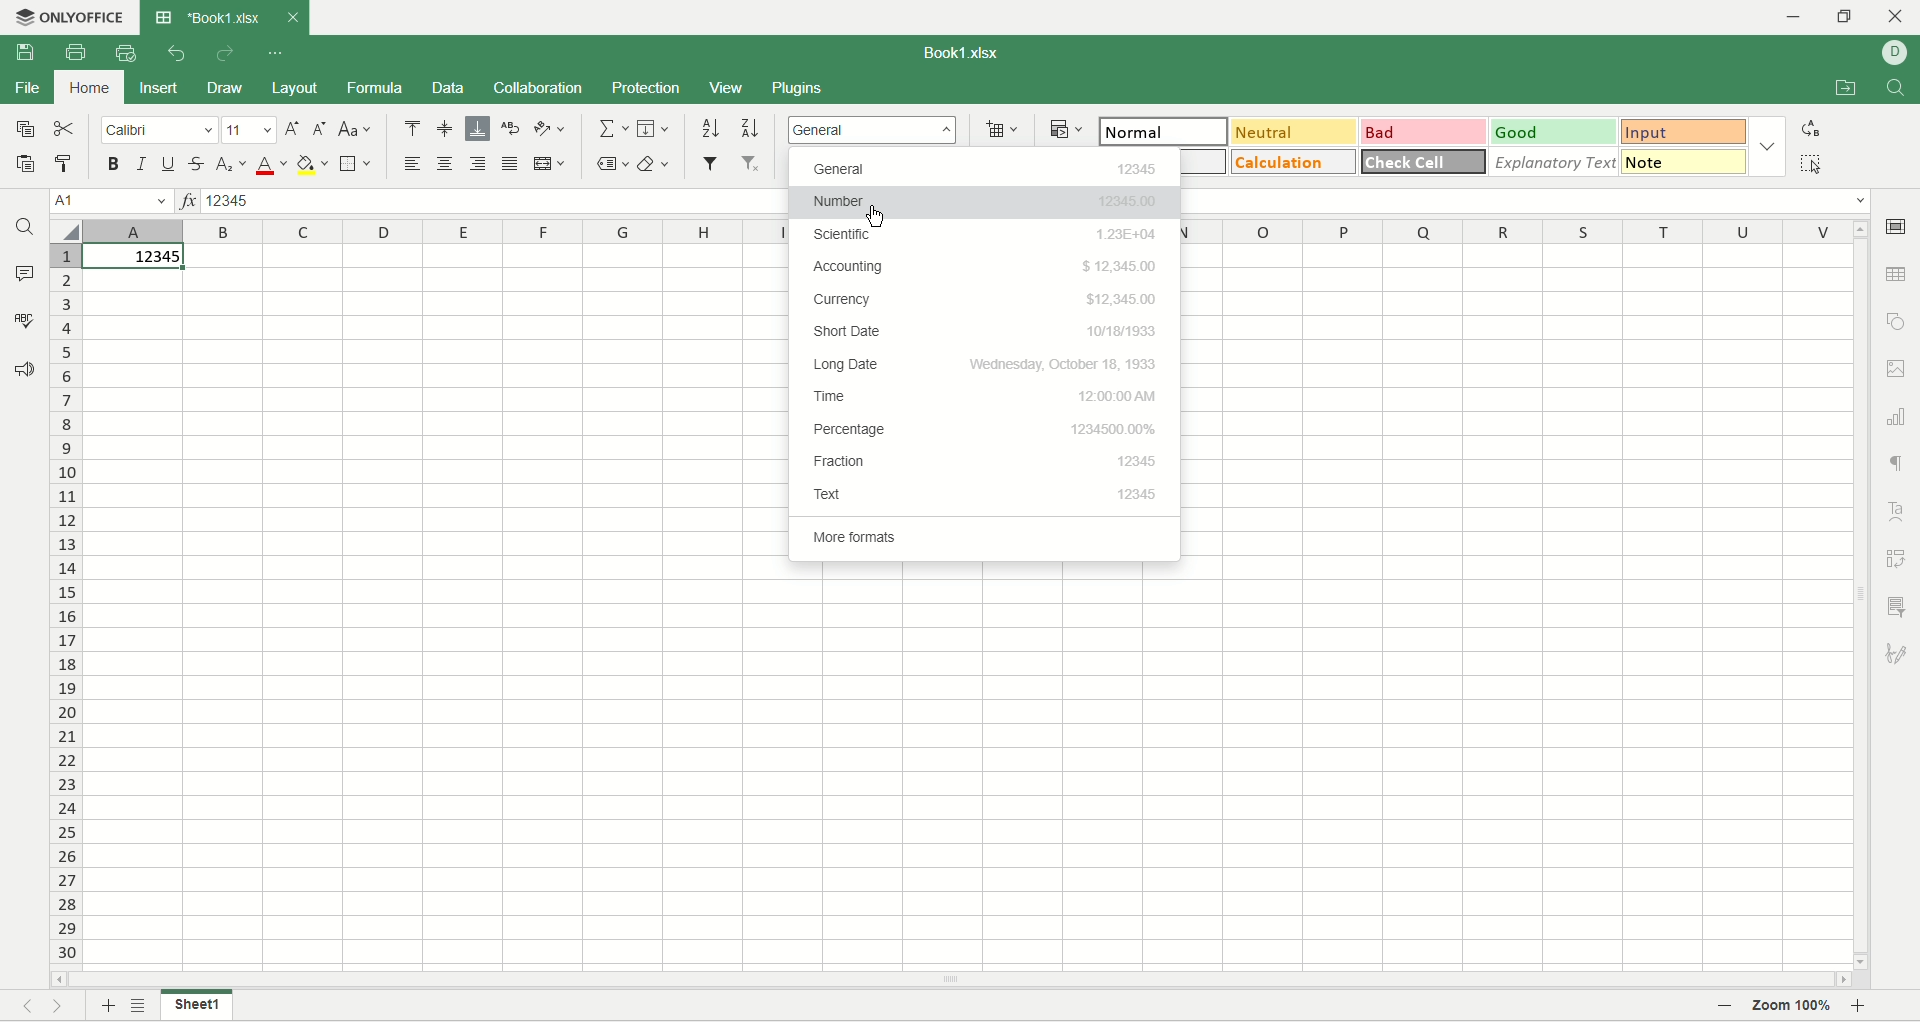 The image size is (1920, 1022). I want to click on cursor, so click(878, 220).